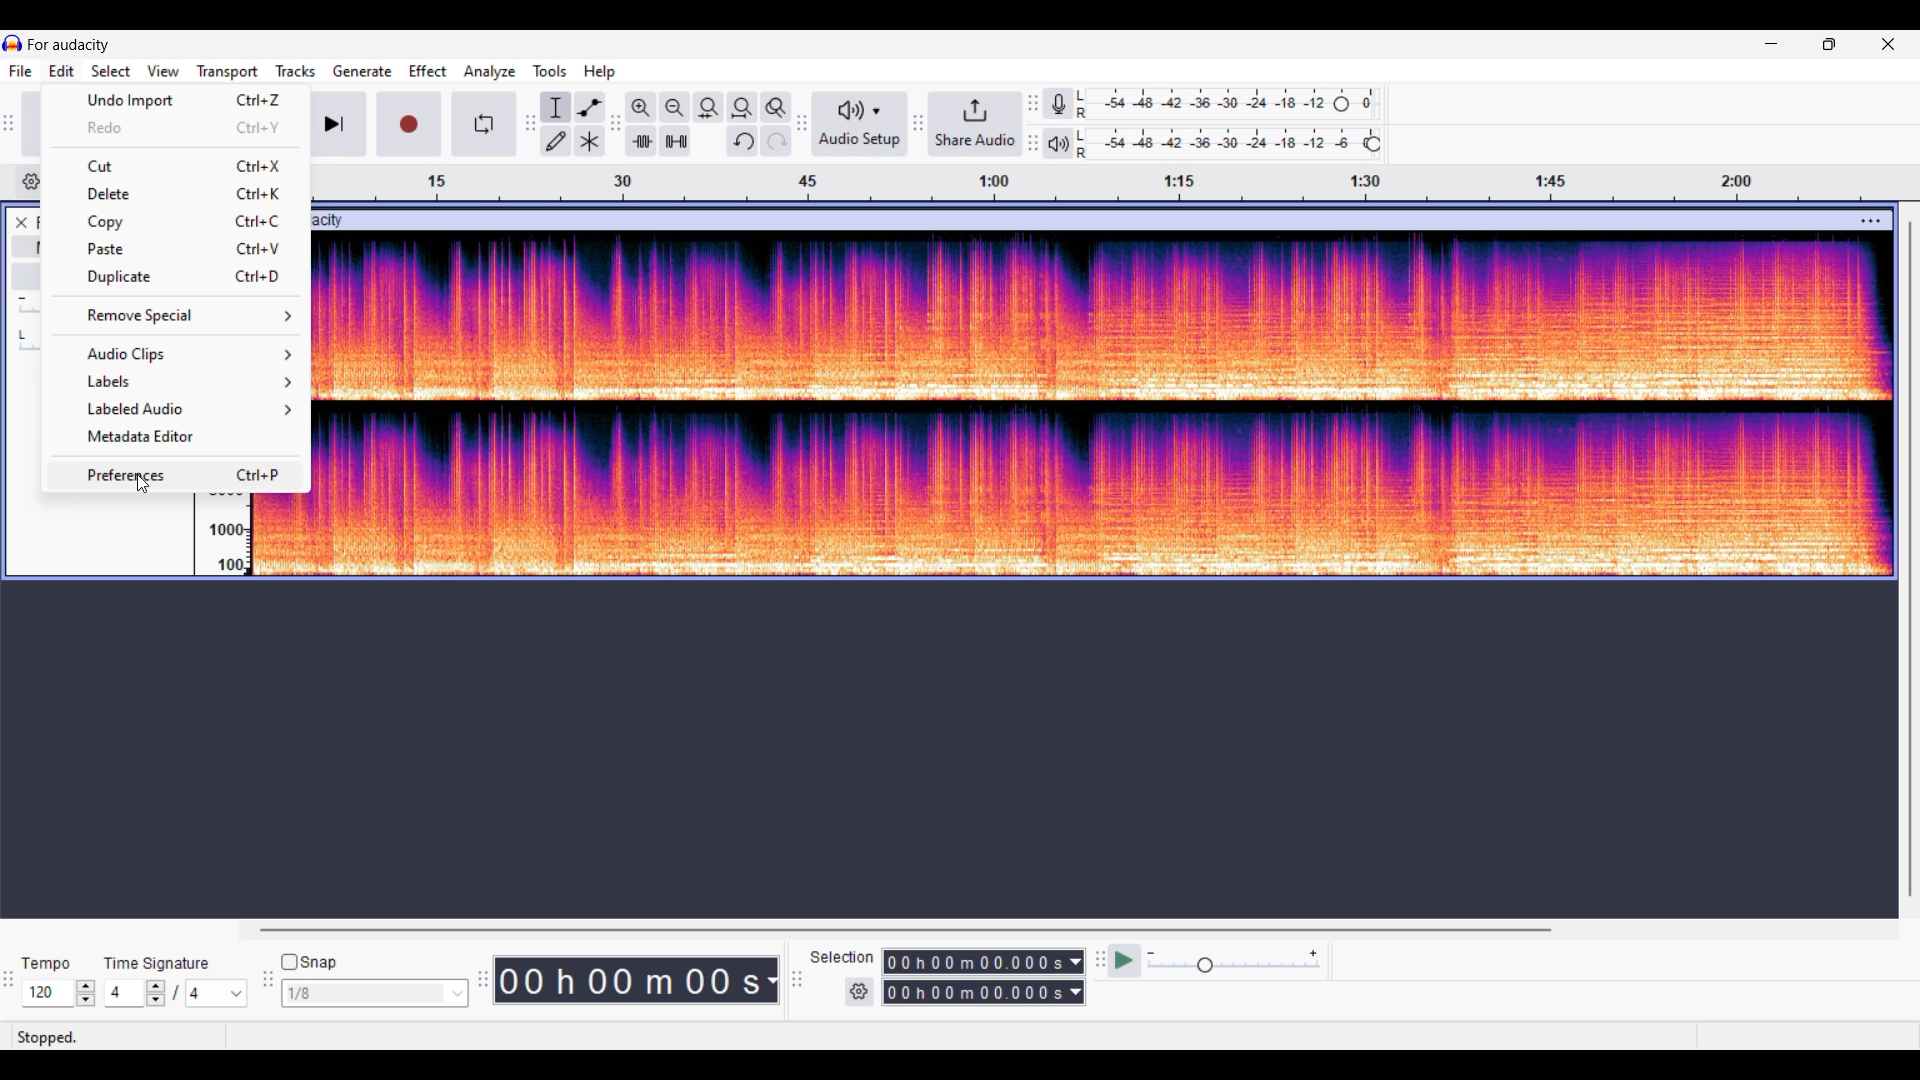 Image resolution: width=1920 pixels, height=1080 pixels. What do you see at coordinates (1772, 44) in the screenshot?
I see `Minimize` at bounding box center [1772, 44].